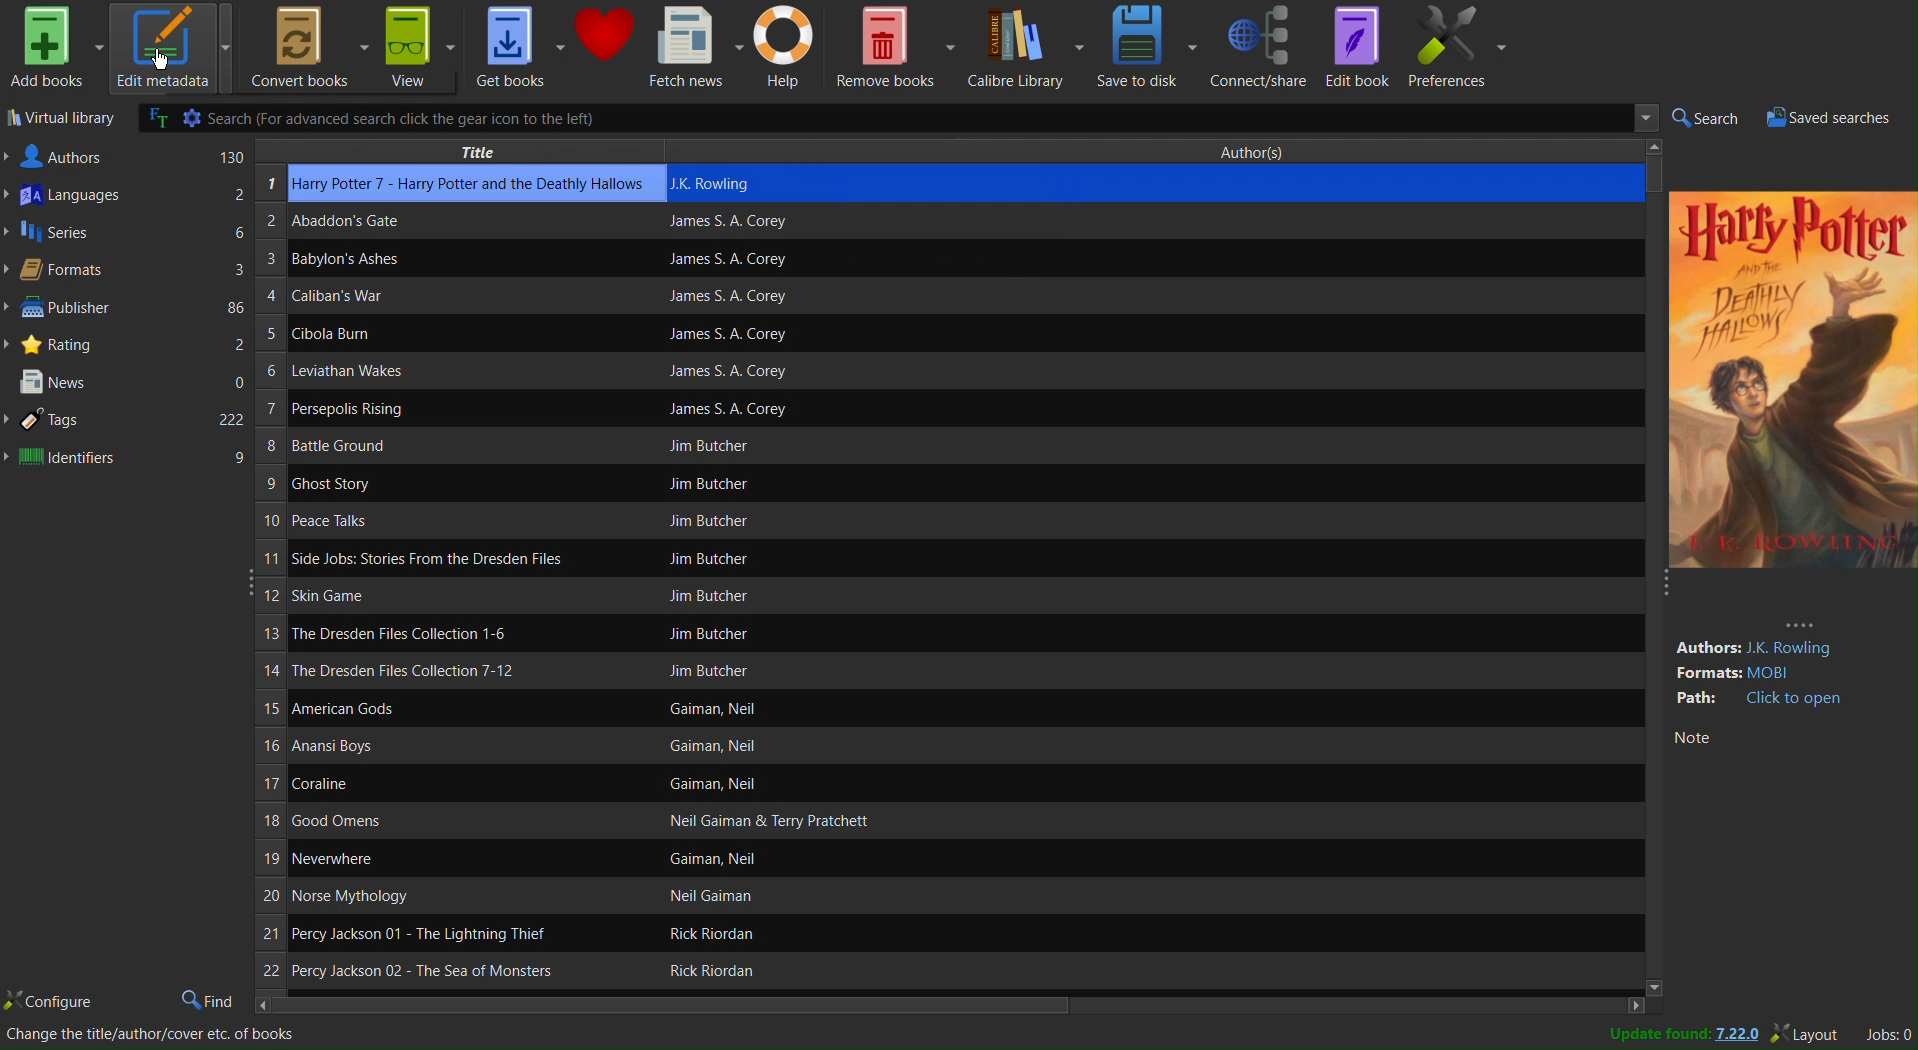 Image resolution: width=1918 pixels, height=1050 pixels. What do you see at coordinates (963, 298) in the screenshot?
I see `Author’s name` at bounding box center [963, 298].